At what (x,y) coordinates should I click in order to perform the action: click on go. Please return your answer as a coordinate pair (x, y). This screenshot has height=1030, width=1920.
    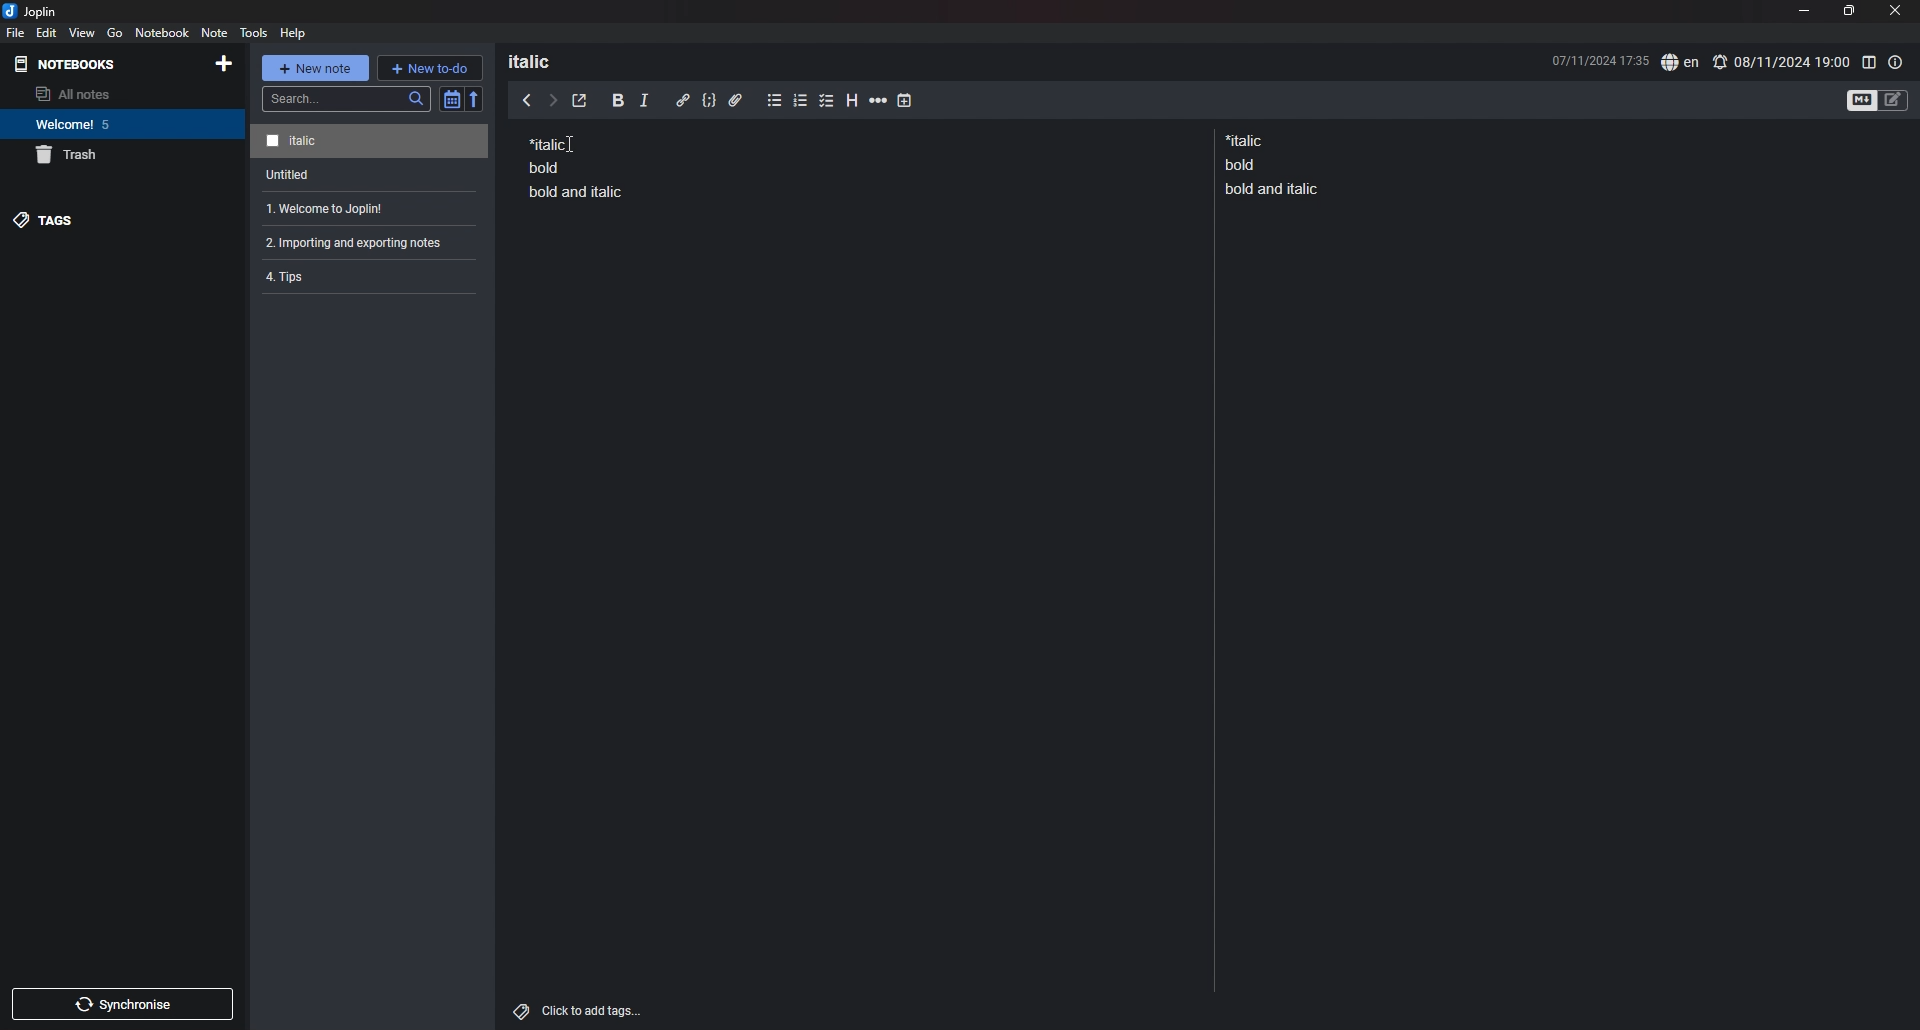
    Looking at the image, I should click on (114, 33).